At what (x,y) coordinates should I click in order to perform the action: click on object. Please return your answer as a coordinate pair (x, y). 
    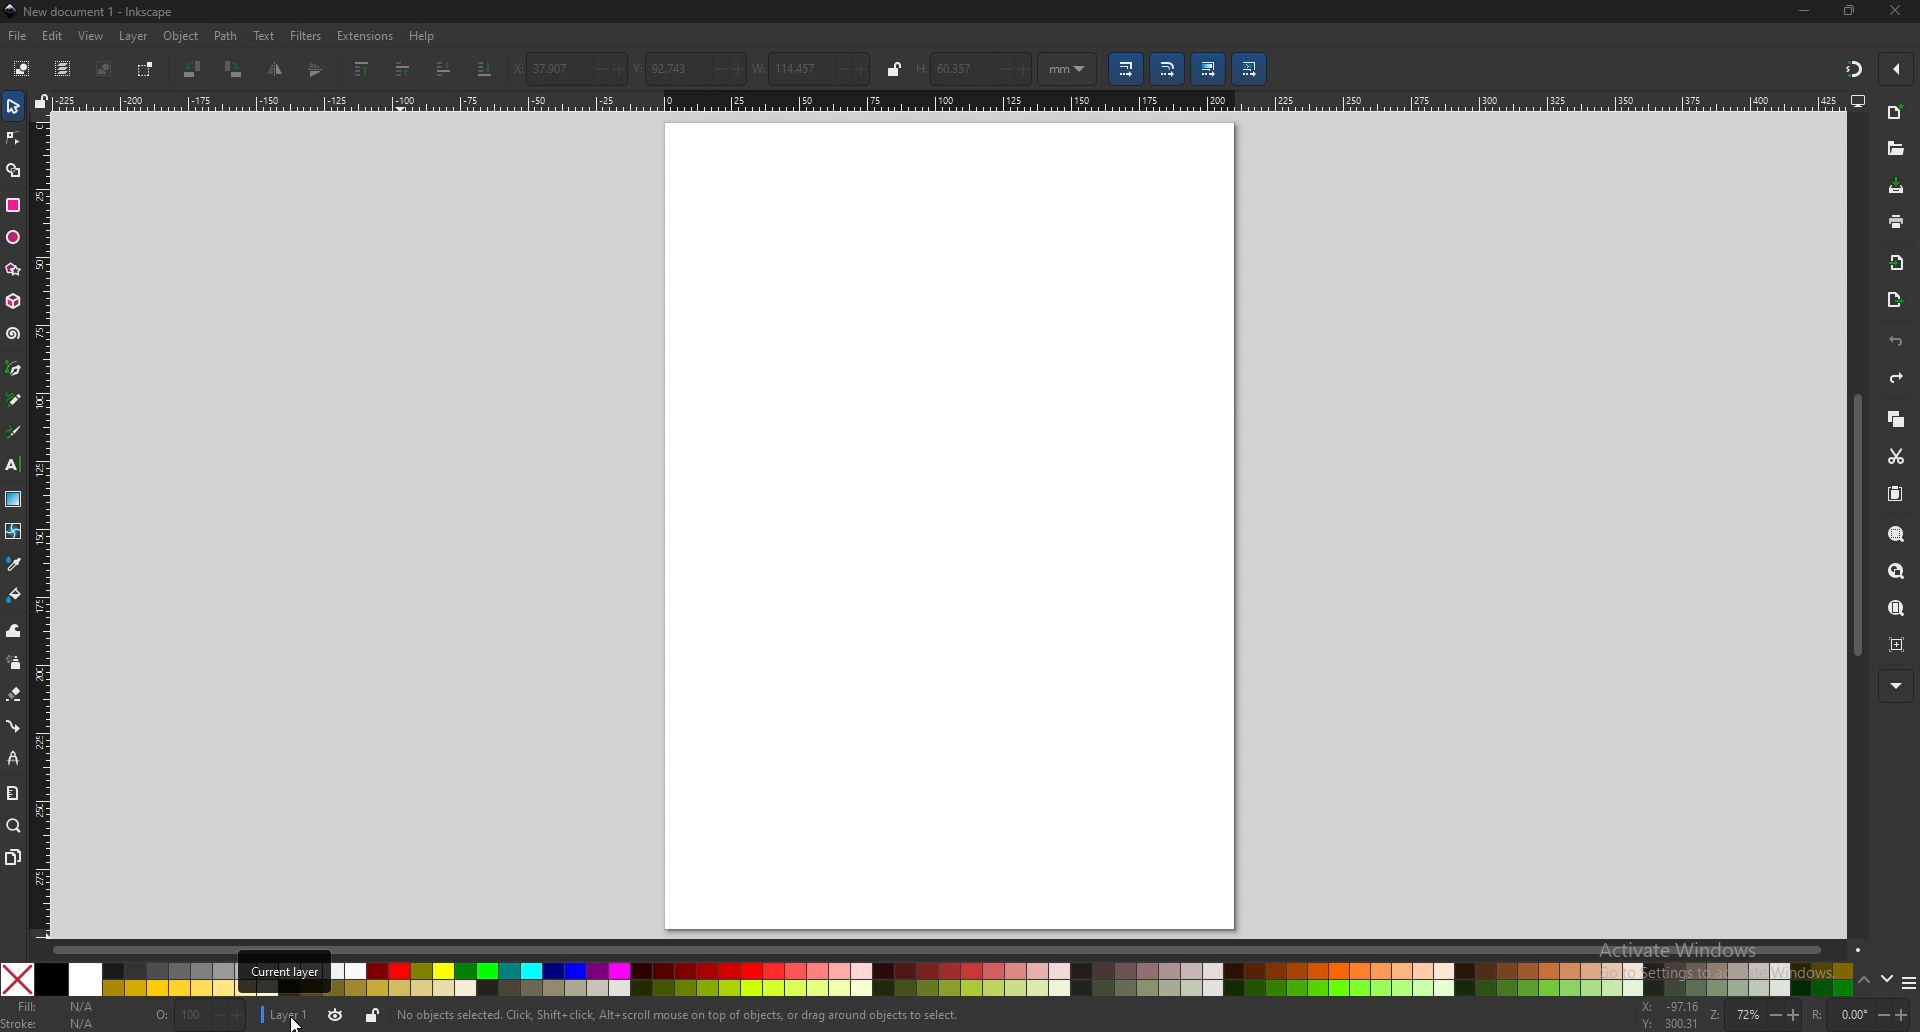
    Looking at the image, I should click on (180, 36).